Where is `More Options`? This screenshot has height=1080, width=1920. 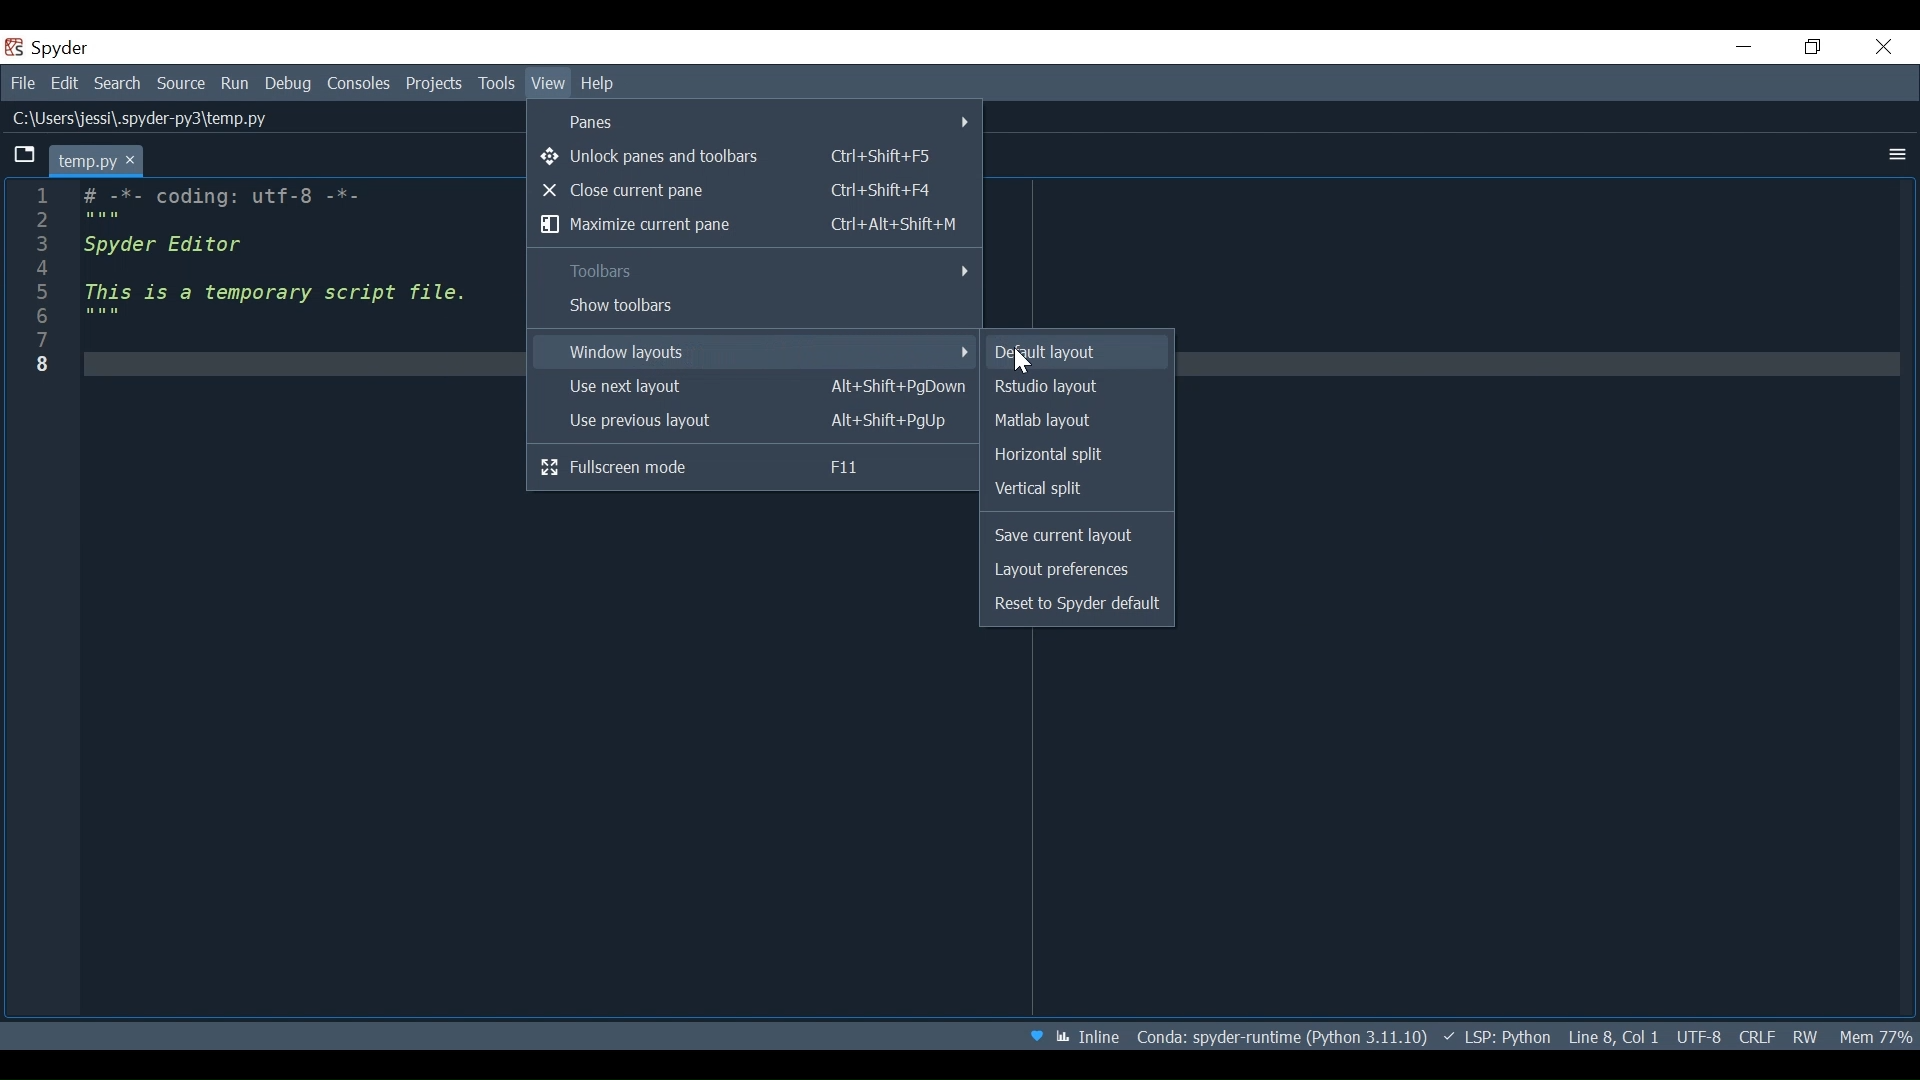 More Options is located at coordinates (1891, 154).